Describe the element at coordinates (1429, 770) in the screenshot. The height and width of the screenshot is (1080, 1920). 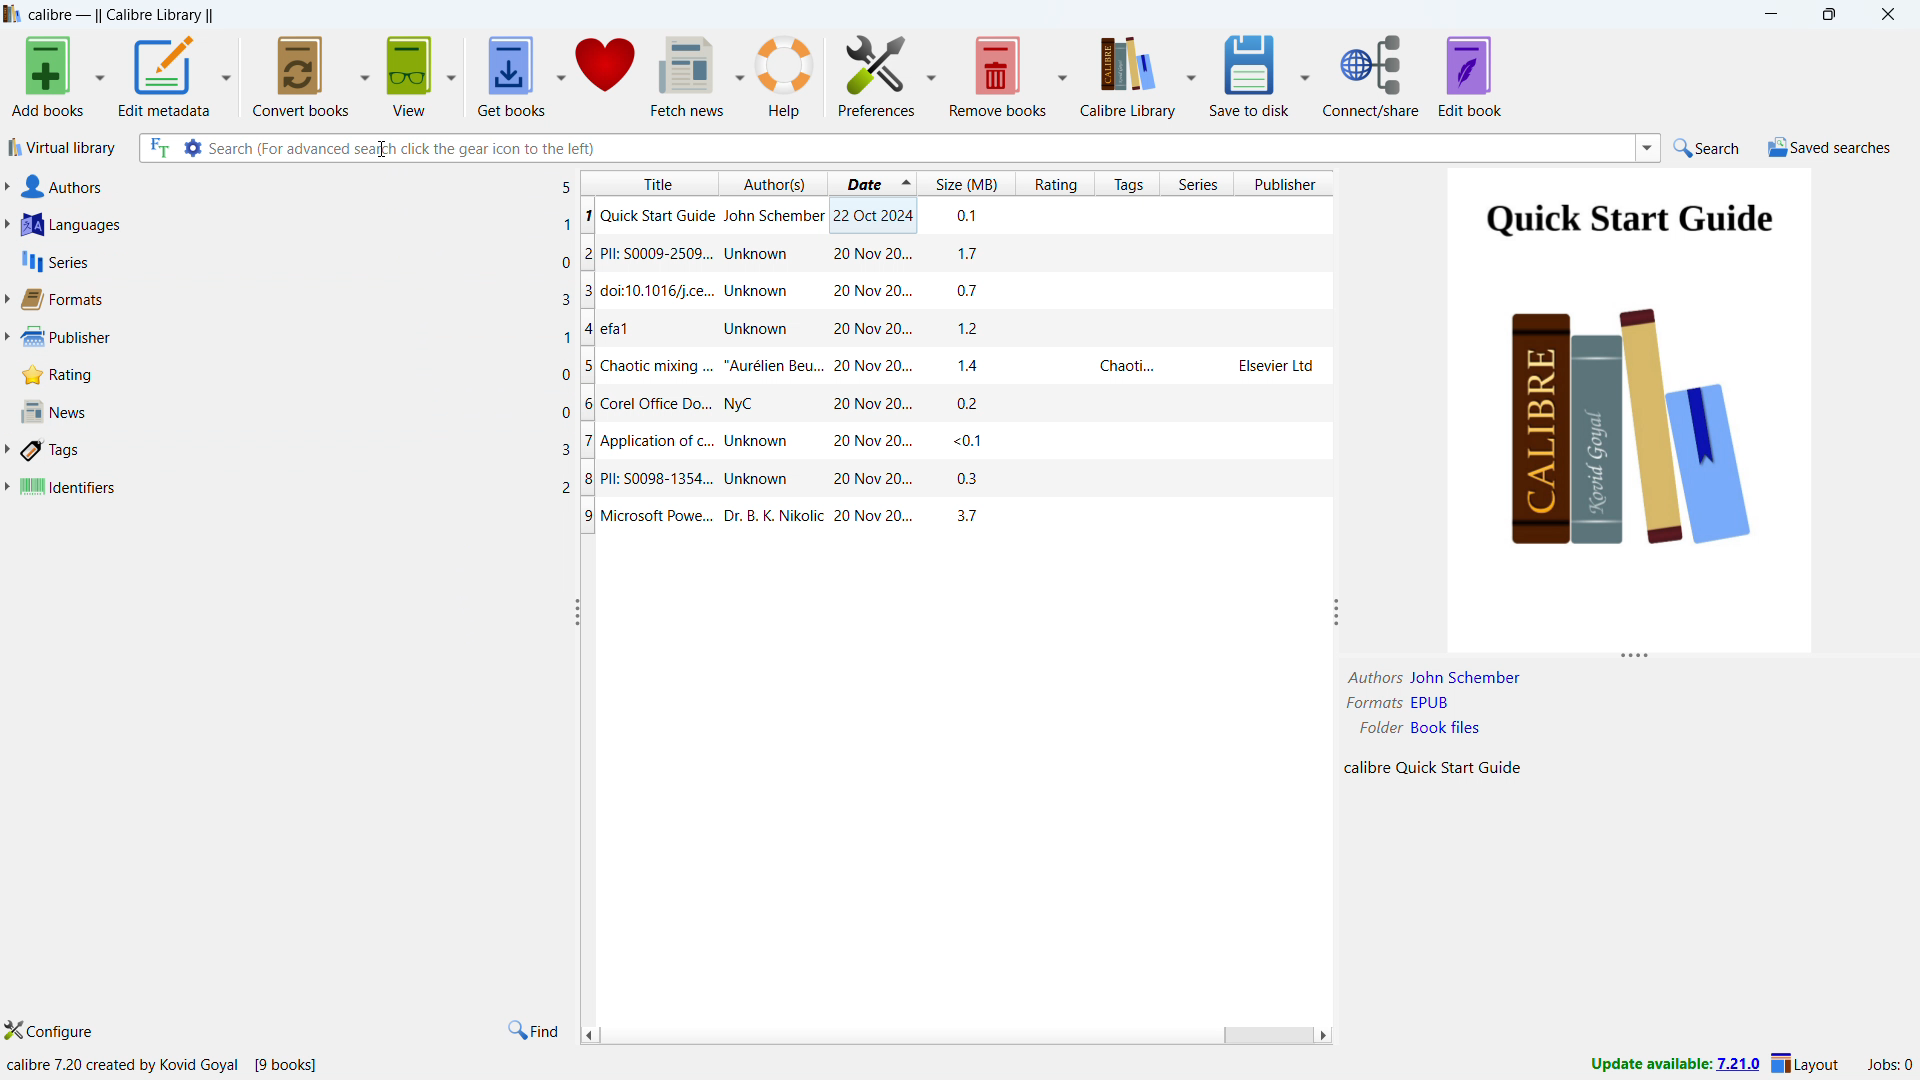
I see `Calibre Quick Start Guide` at that location.